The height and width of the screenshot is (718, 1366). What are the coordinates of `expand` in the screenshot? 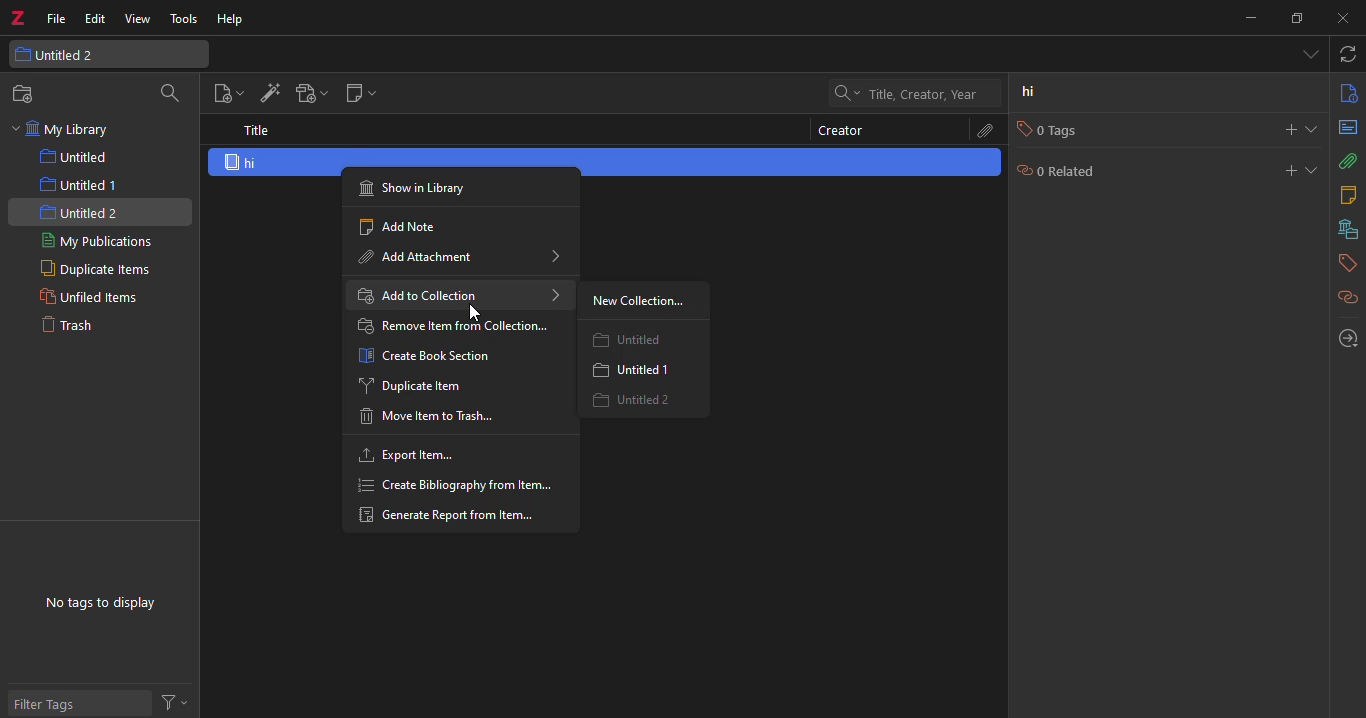 It's located at (1315, 169).